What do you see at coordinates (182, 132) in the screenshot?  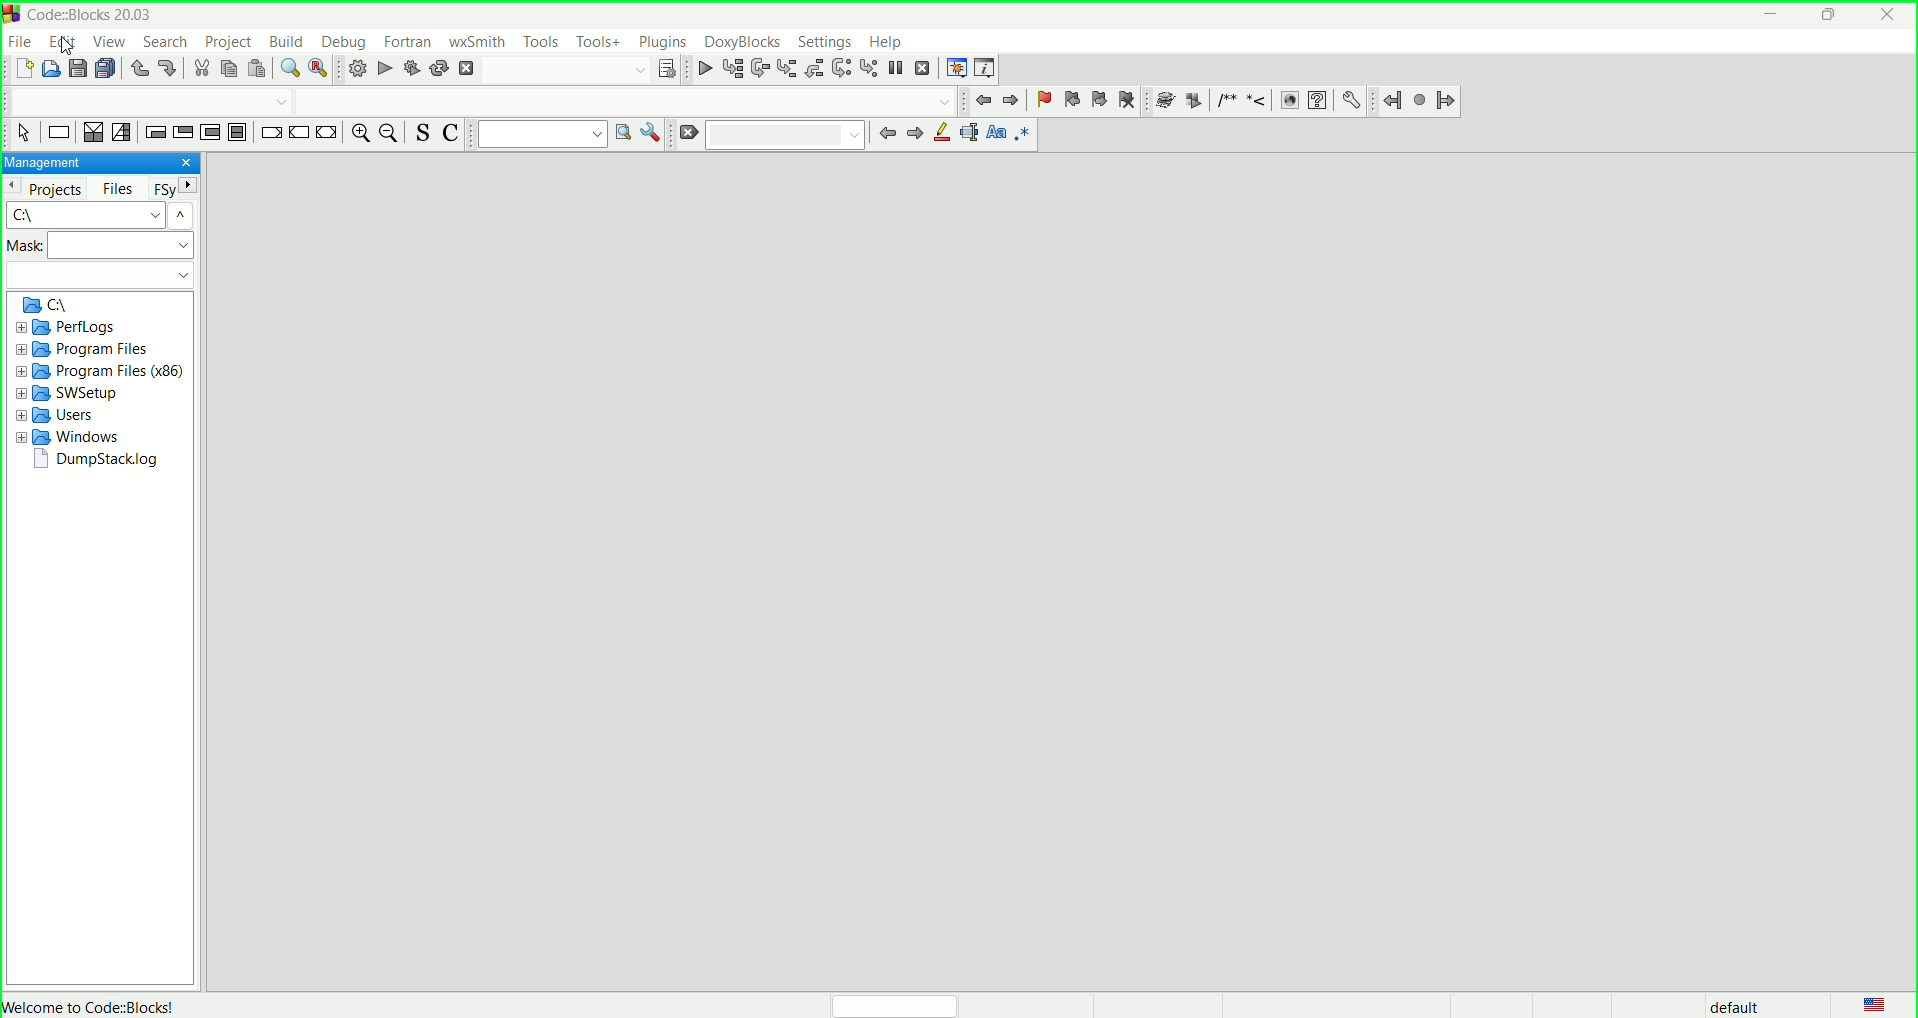 I see `exit condition loop` at bounding box center [182, 132].